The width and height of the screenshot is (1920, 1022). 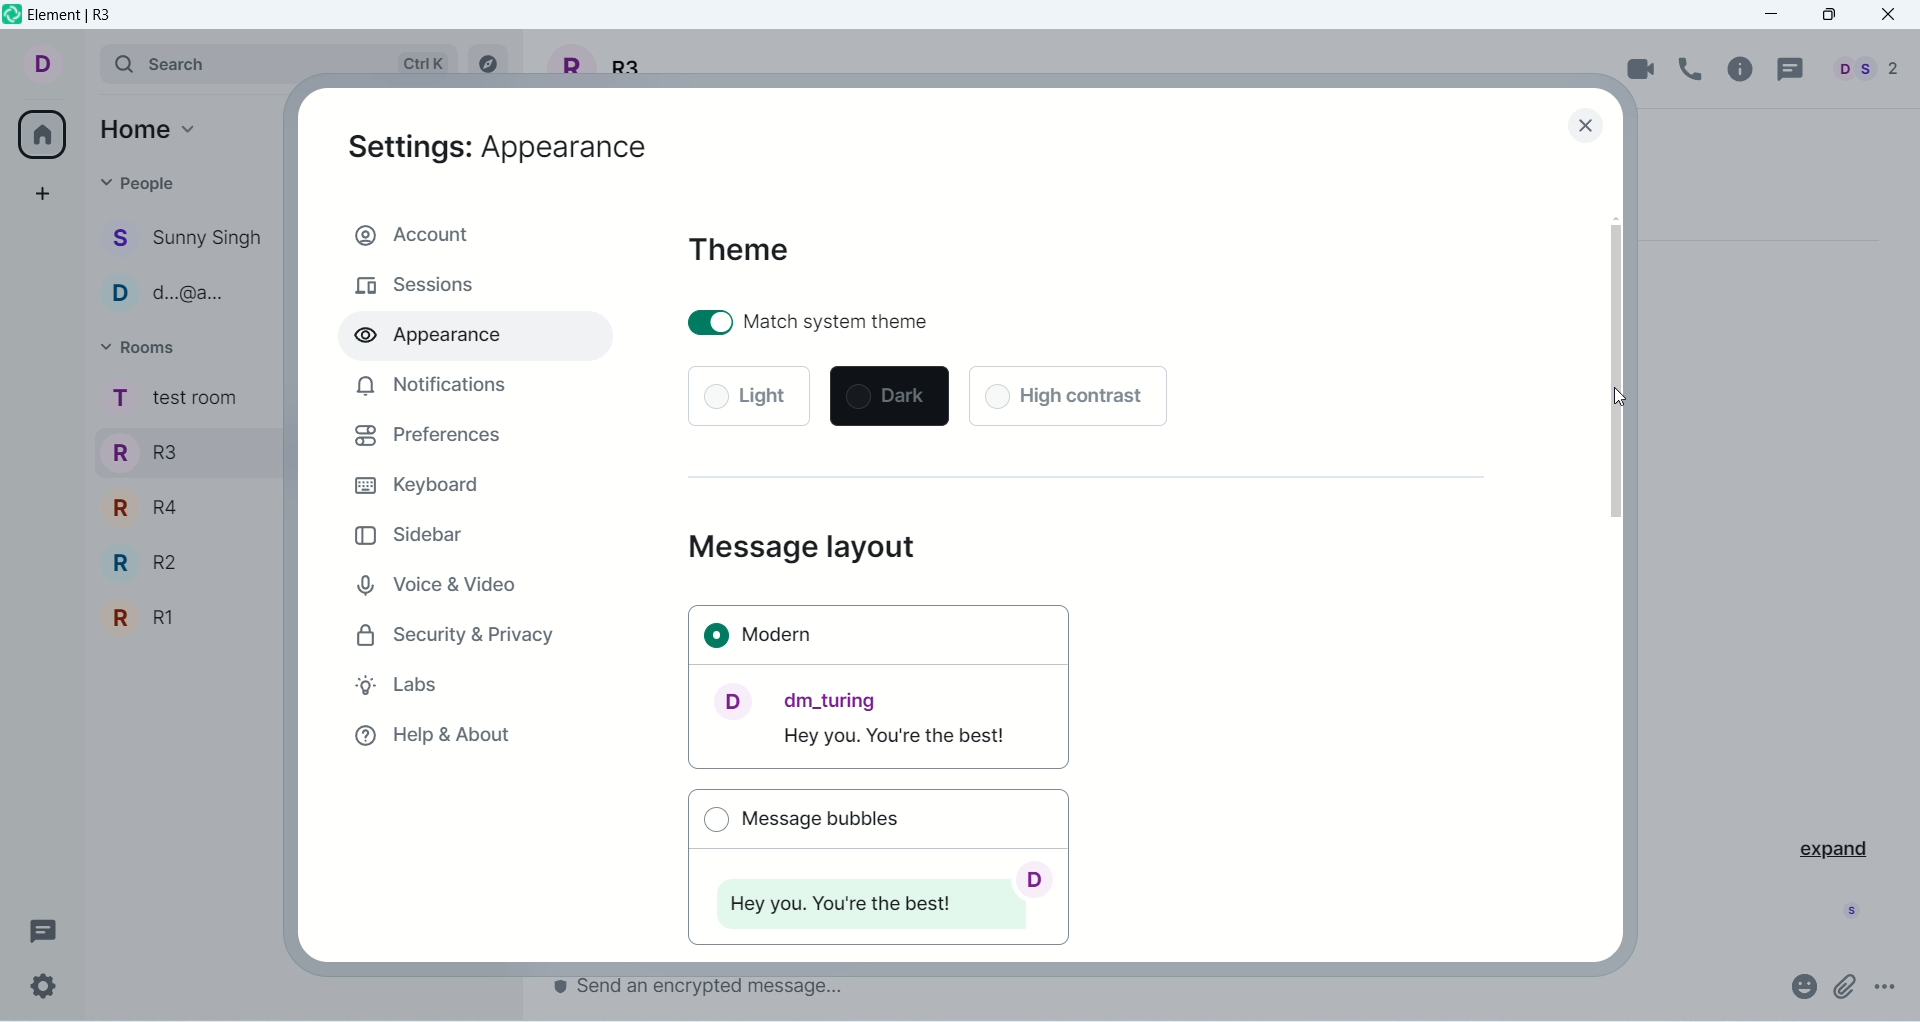 What do you see at coordinates (1588, 128) in the screenshot?
I see `Close` at bounding box center [1588, 128].